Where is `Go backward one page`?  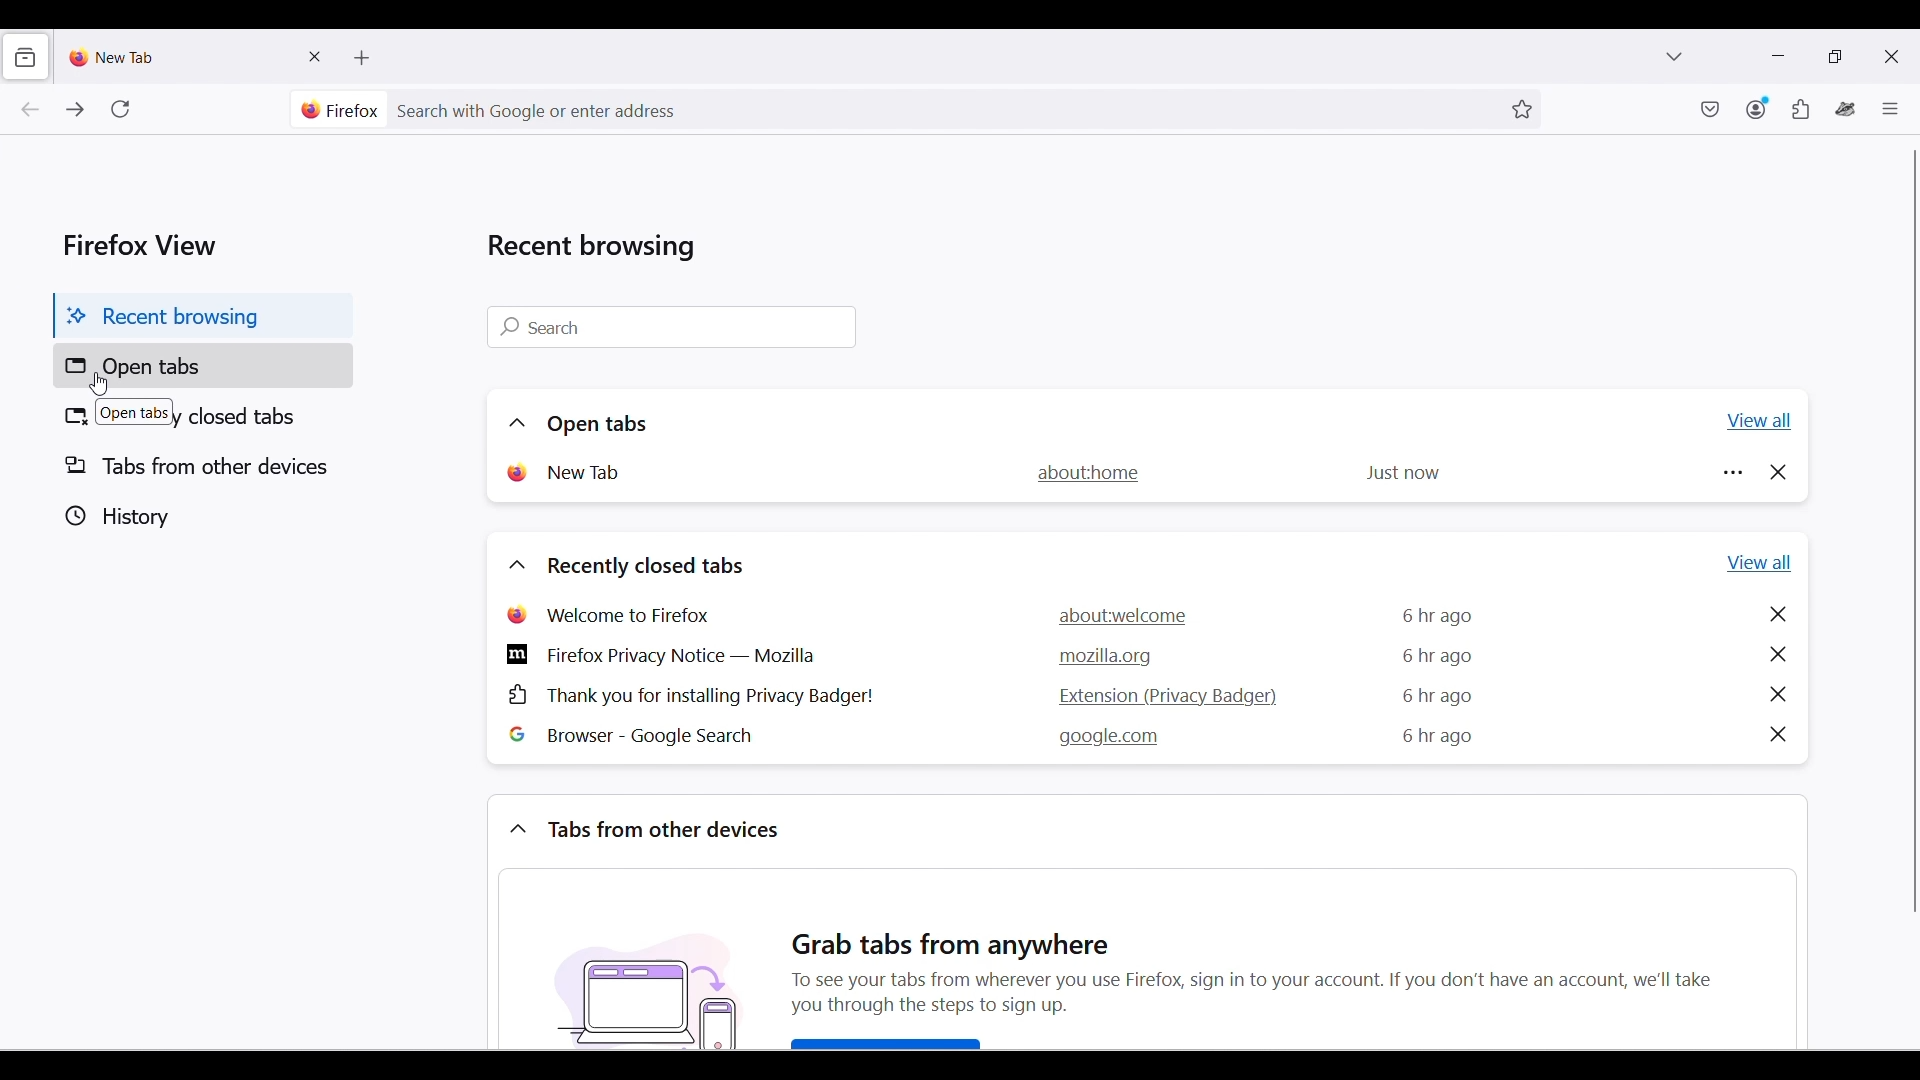 Go backward one page is located at coordinates (29, 109).